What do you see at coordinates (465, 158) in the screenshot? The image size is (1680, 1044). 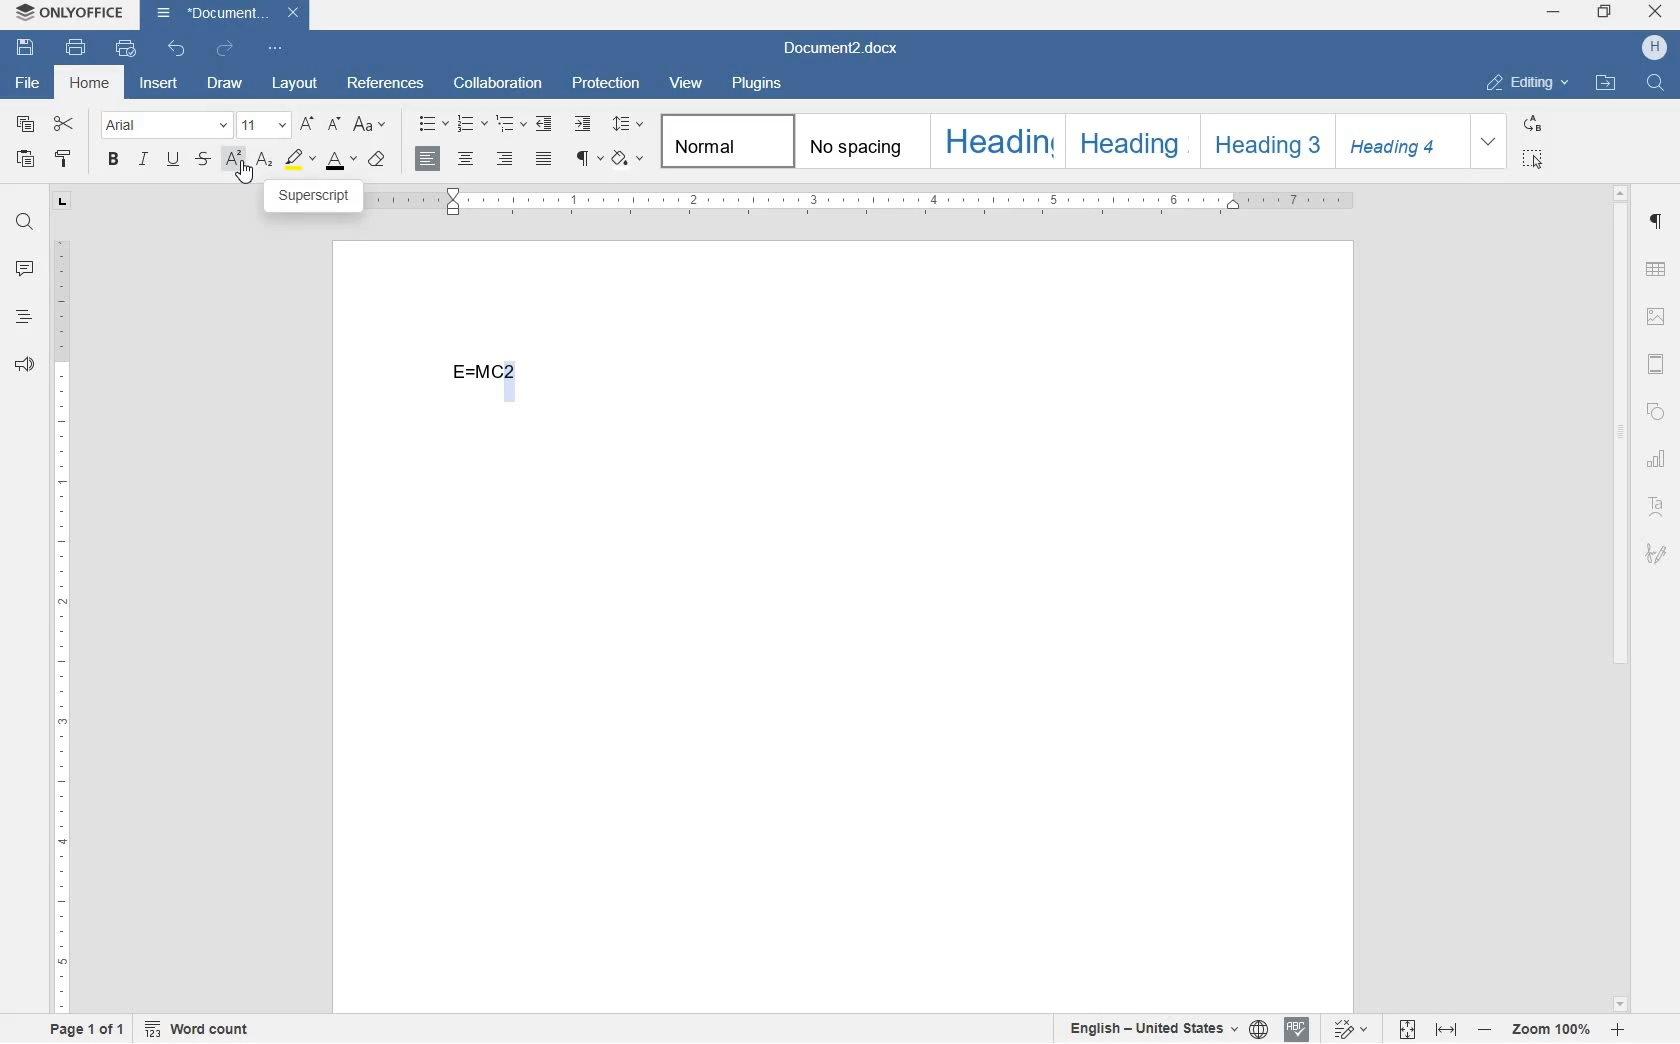 I see `align center` at bounding box center [465, 158].